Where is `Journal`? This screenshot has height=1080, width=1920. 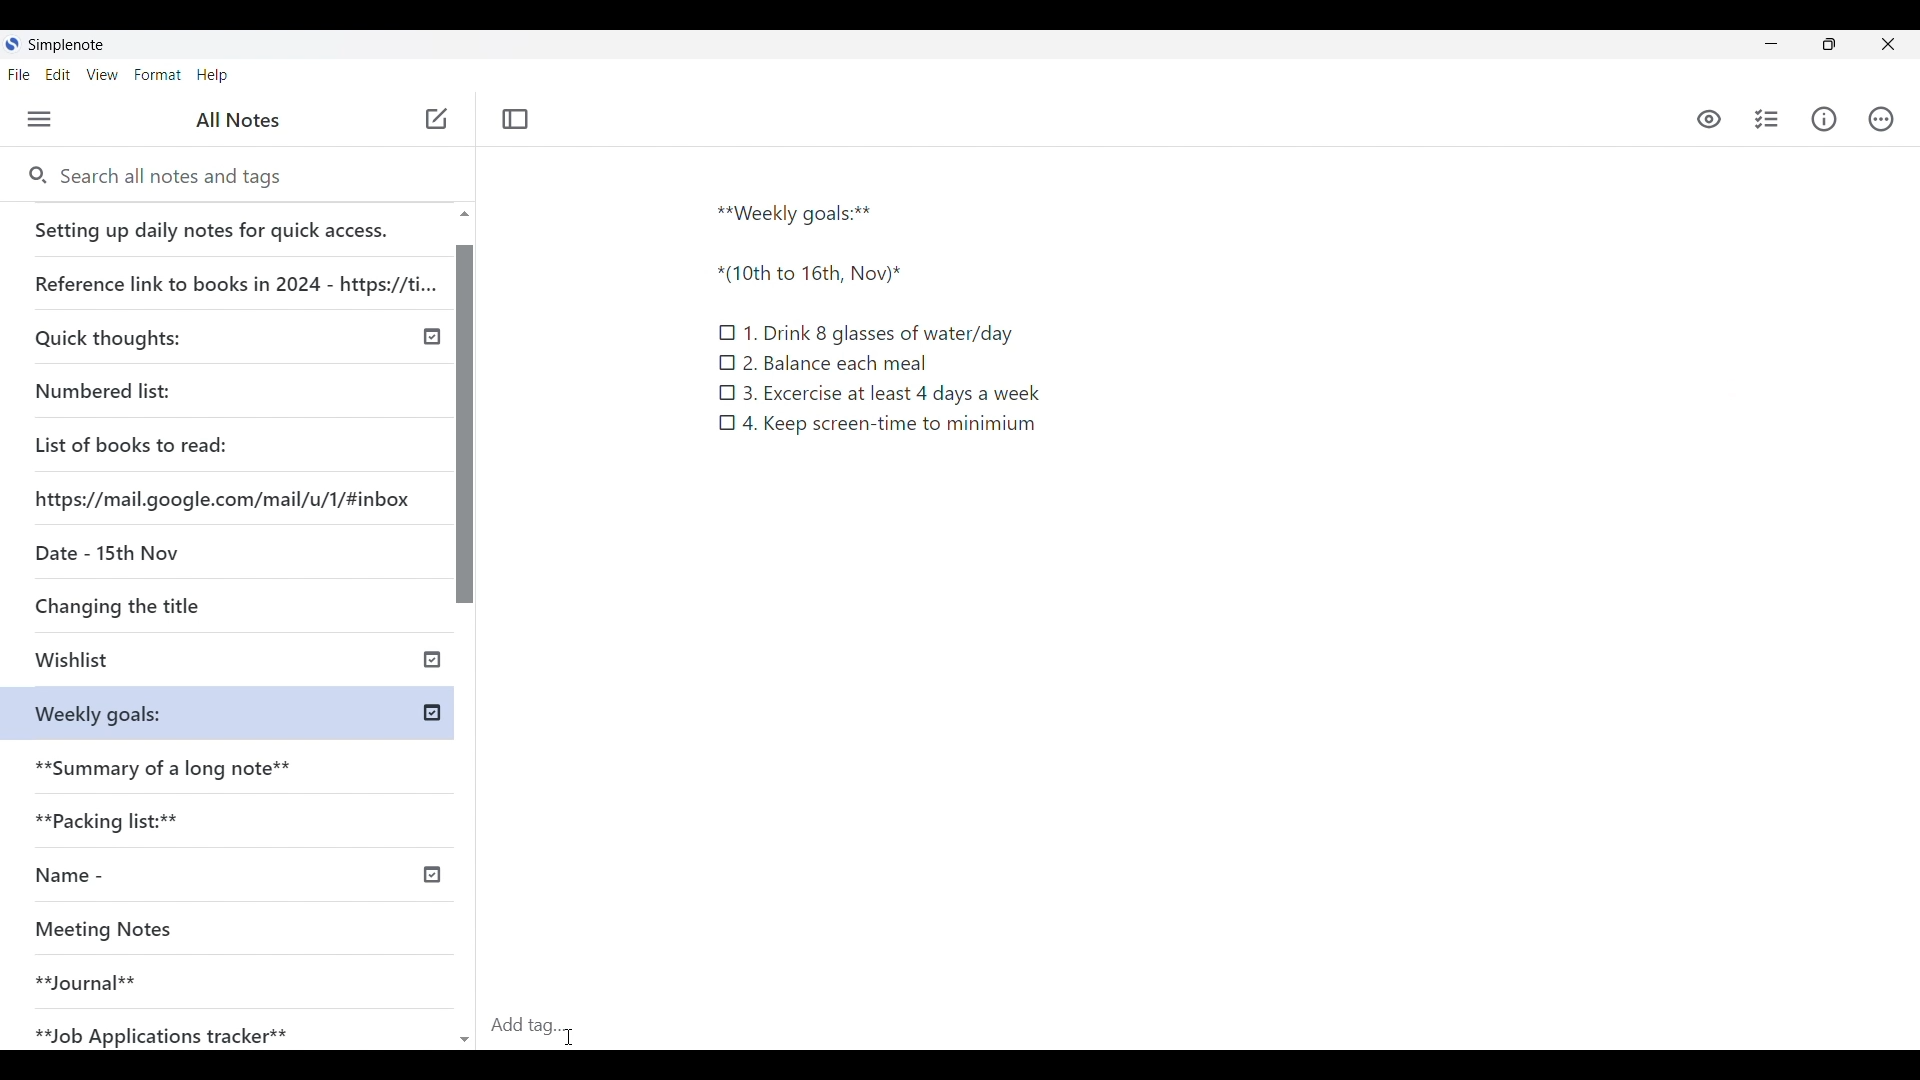
Journal is located at coordinates (199, 974).